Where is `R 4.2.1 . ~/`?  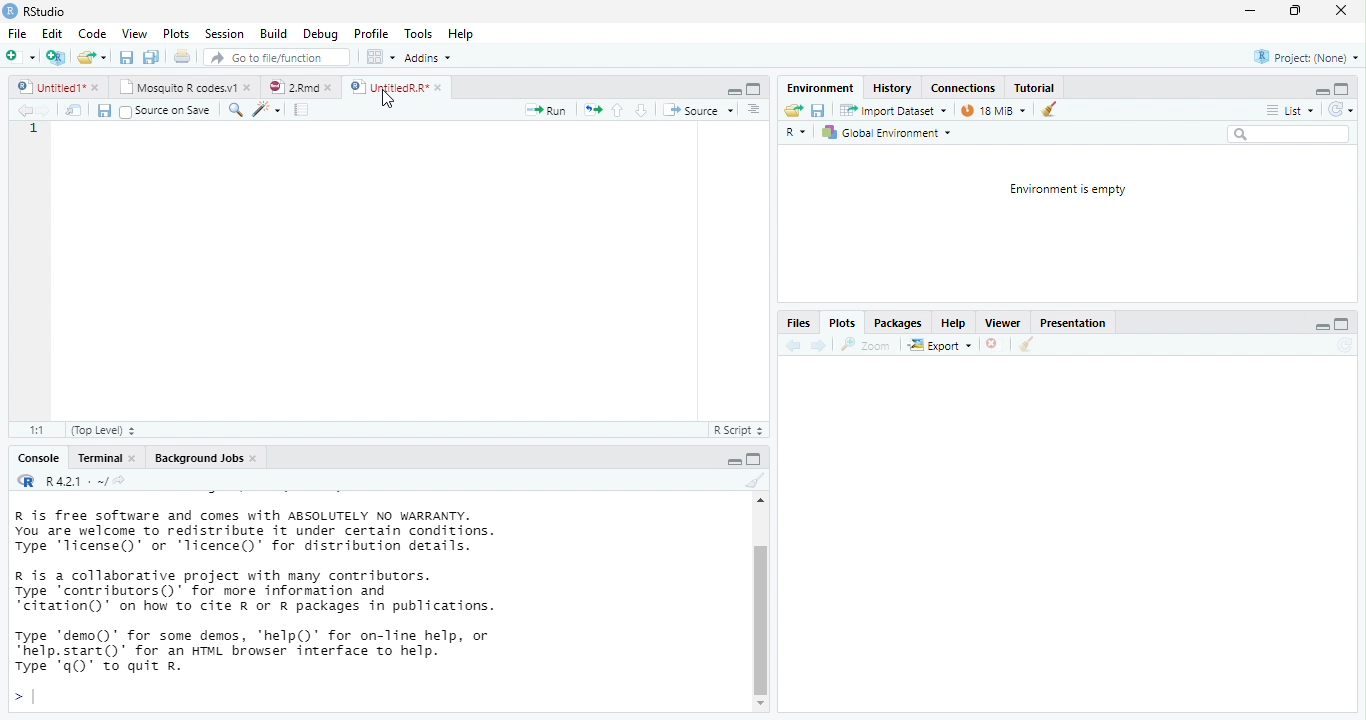
R 4.2.1 . ~/ is located at coordinates (74, 480).